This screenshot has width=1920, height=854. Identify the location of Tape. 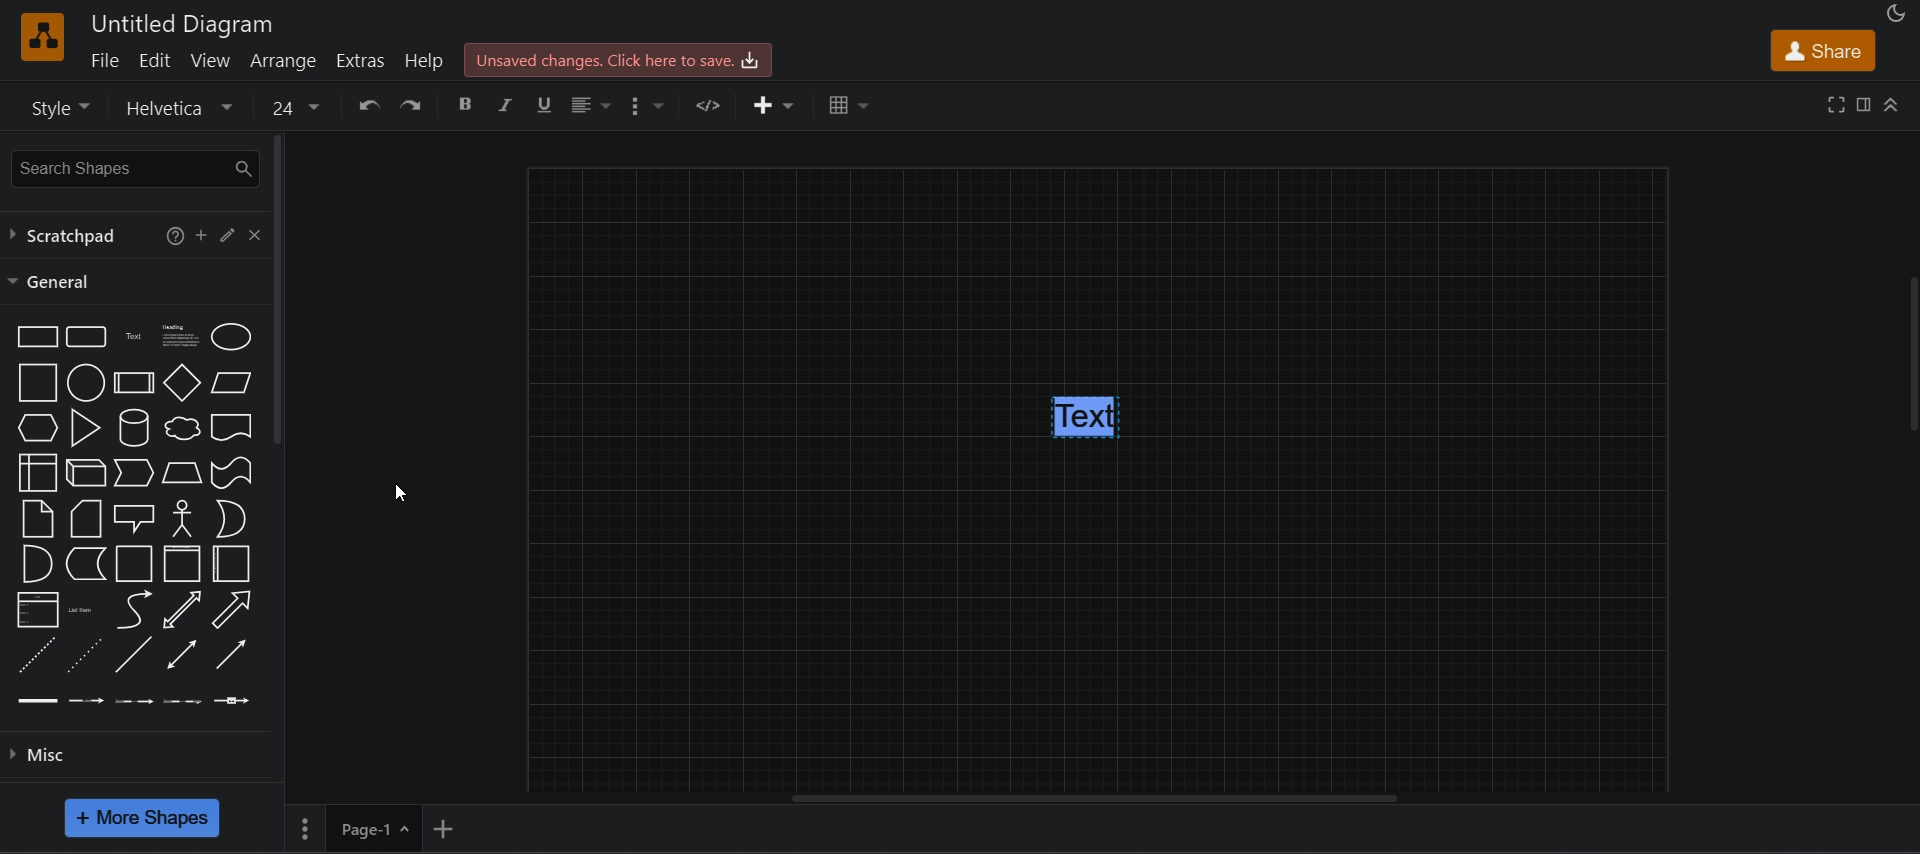
(232, 473).